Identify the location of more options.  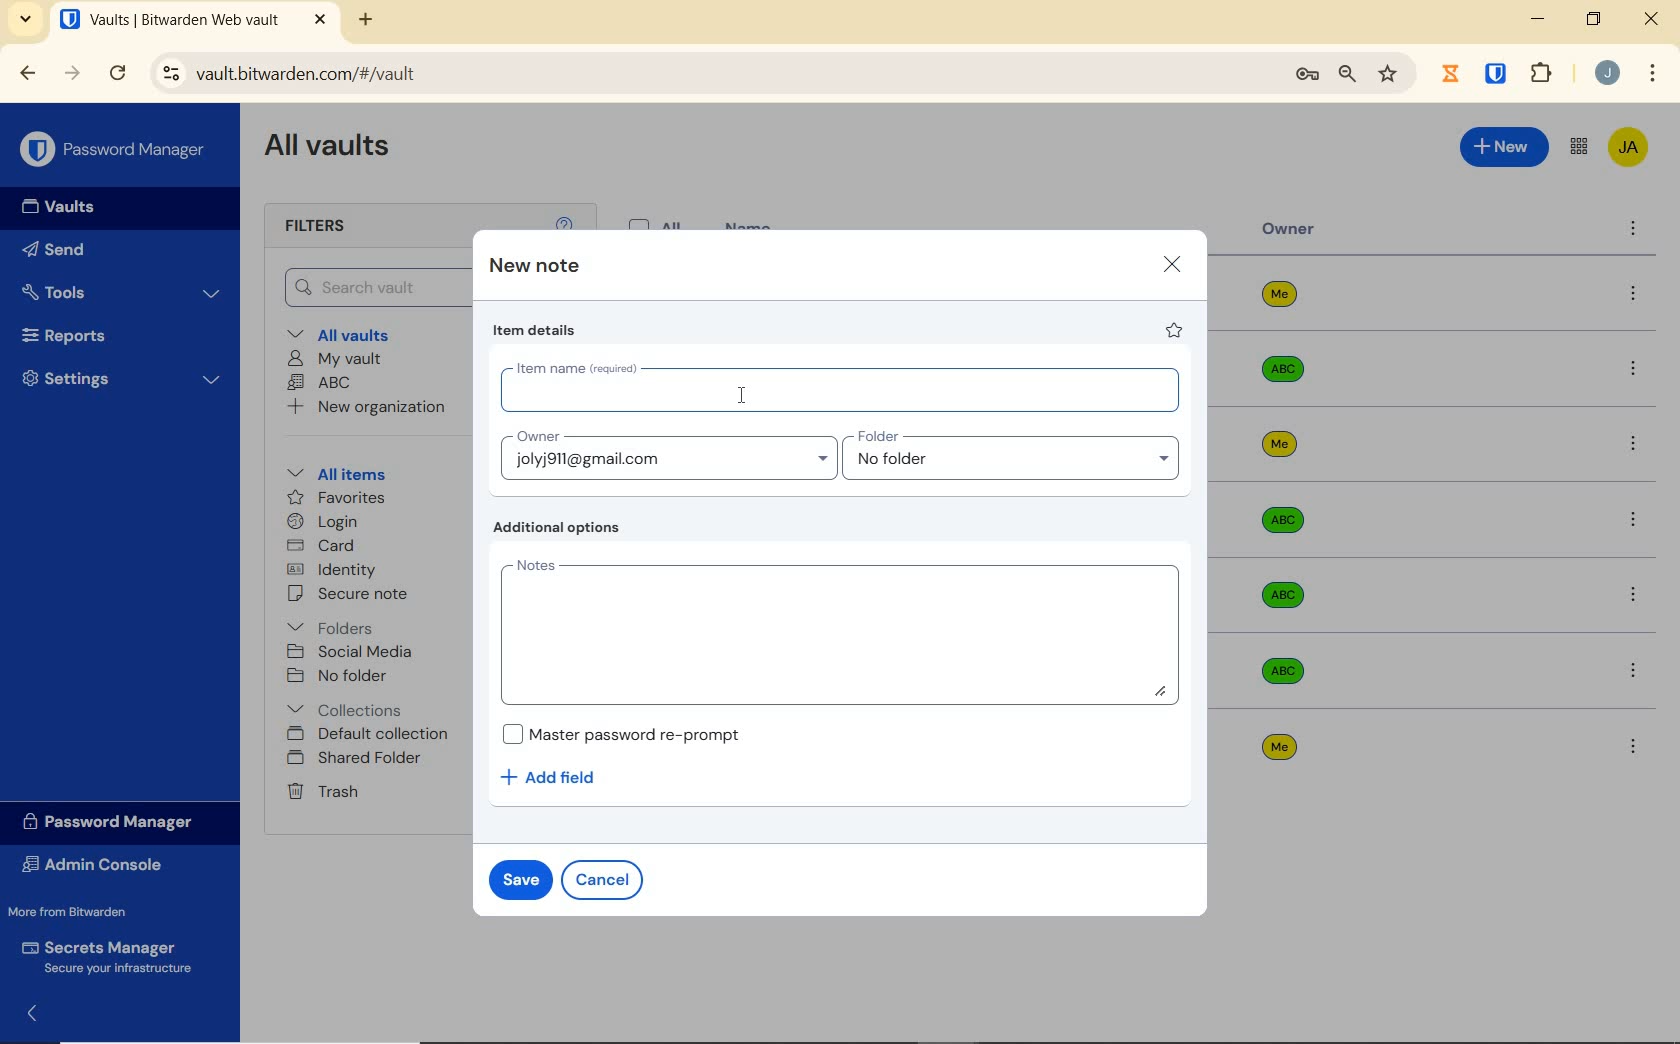
(1634, 295).